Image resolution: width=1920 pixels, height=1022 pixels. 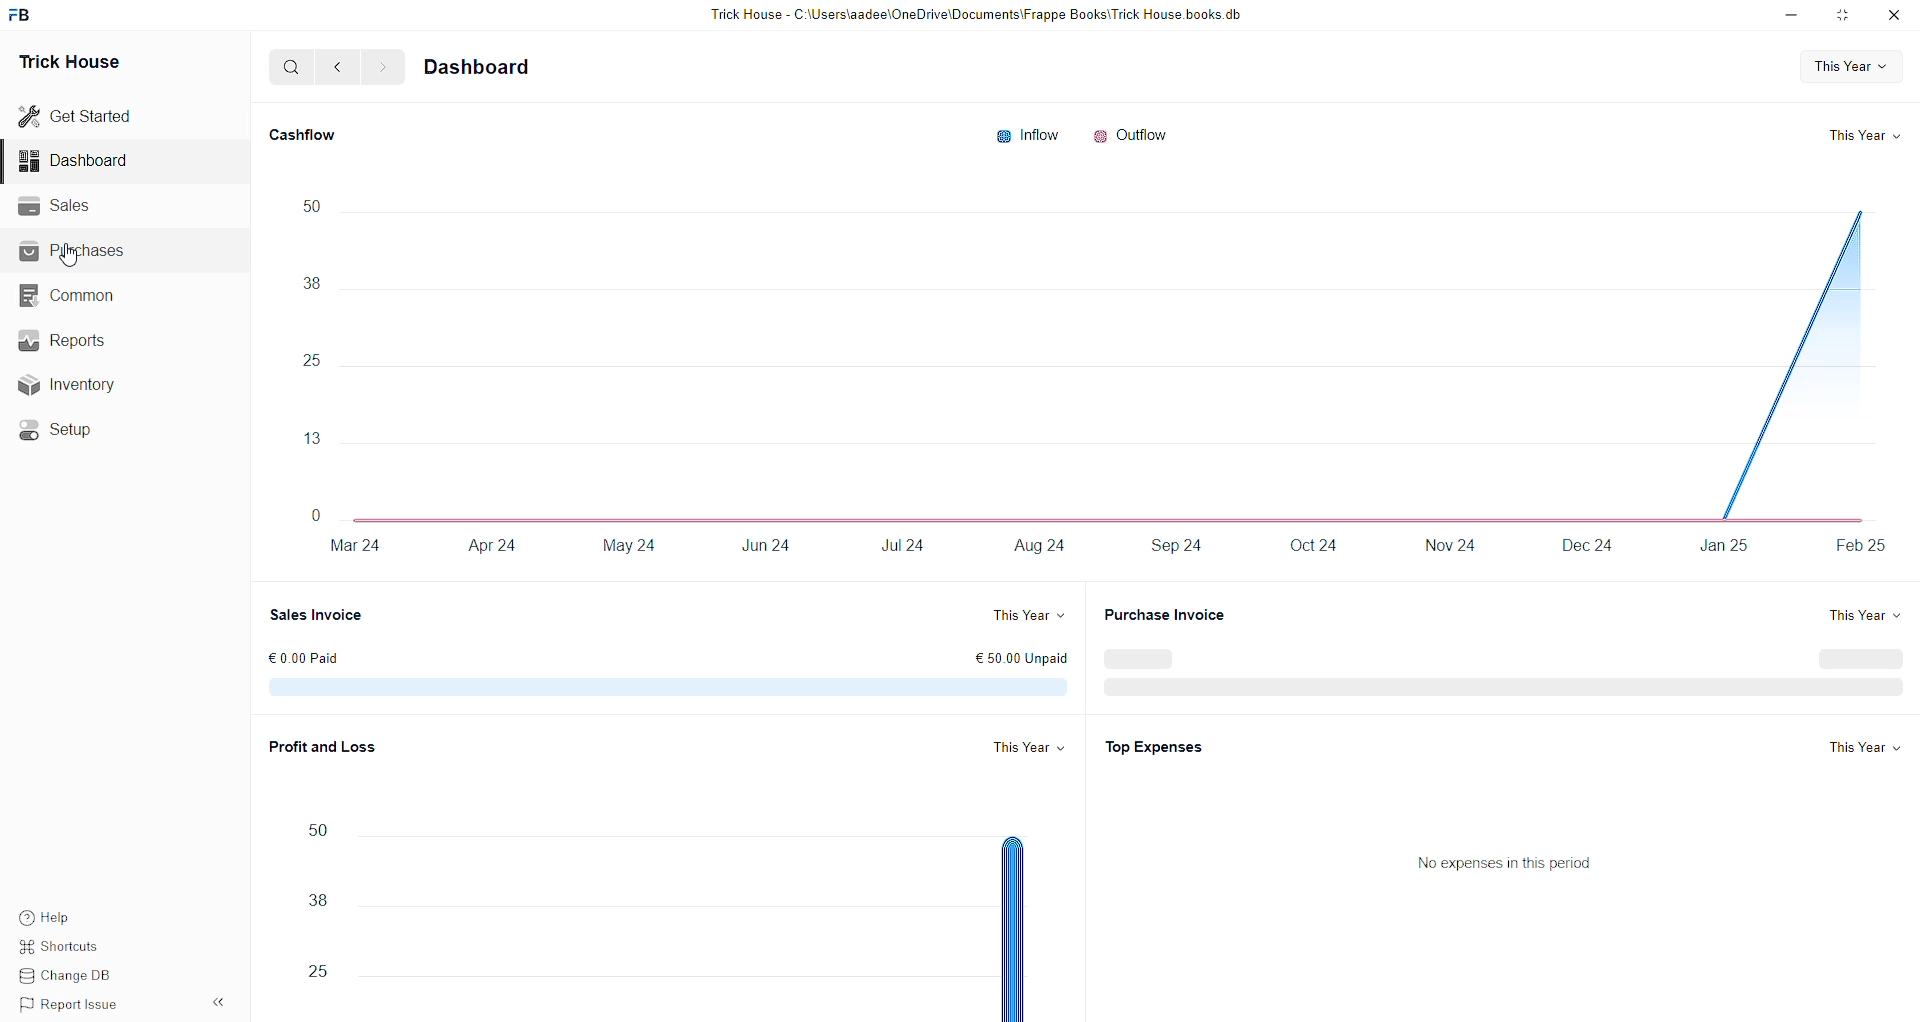 What do you see at coordinates (68, 256) in the screenshot?
I see `cursor` at bounding box center [68, 256].